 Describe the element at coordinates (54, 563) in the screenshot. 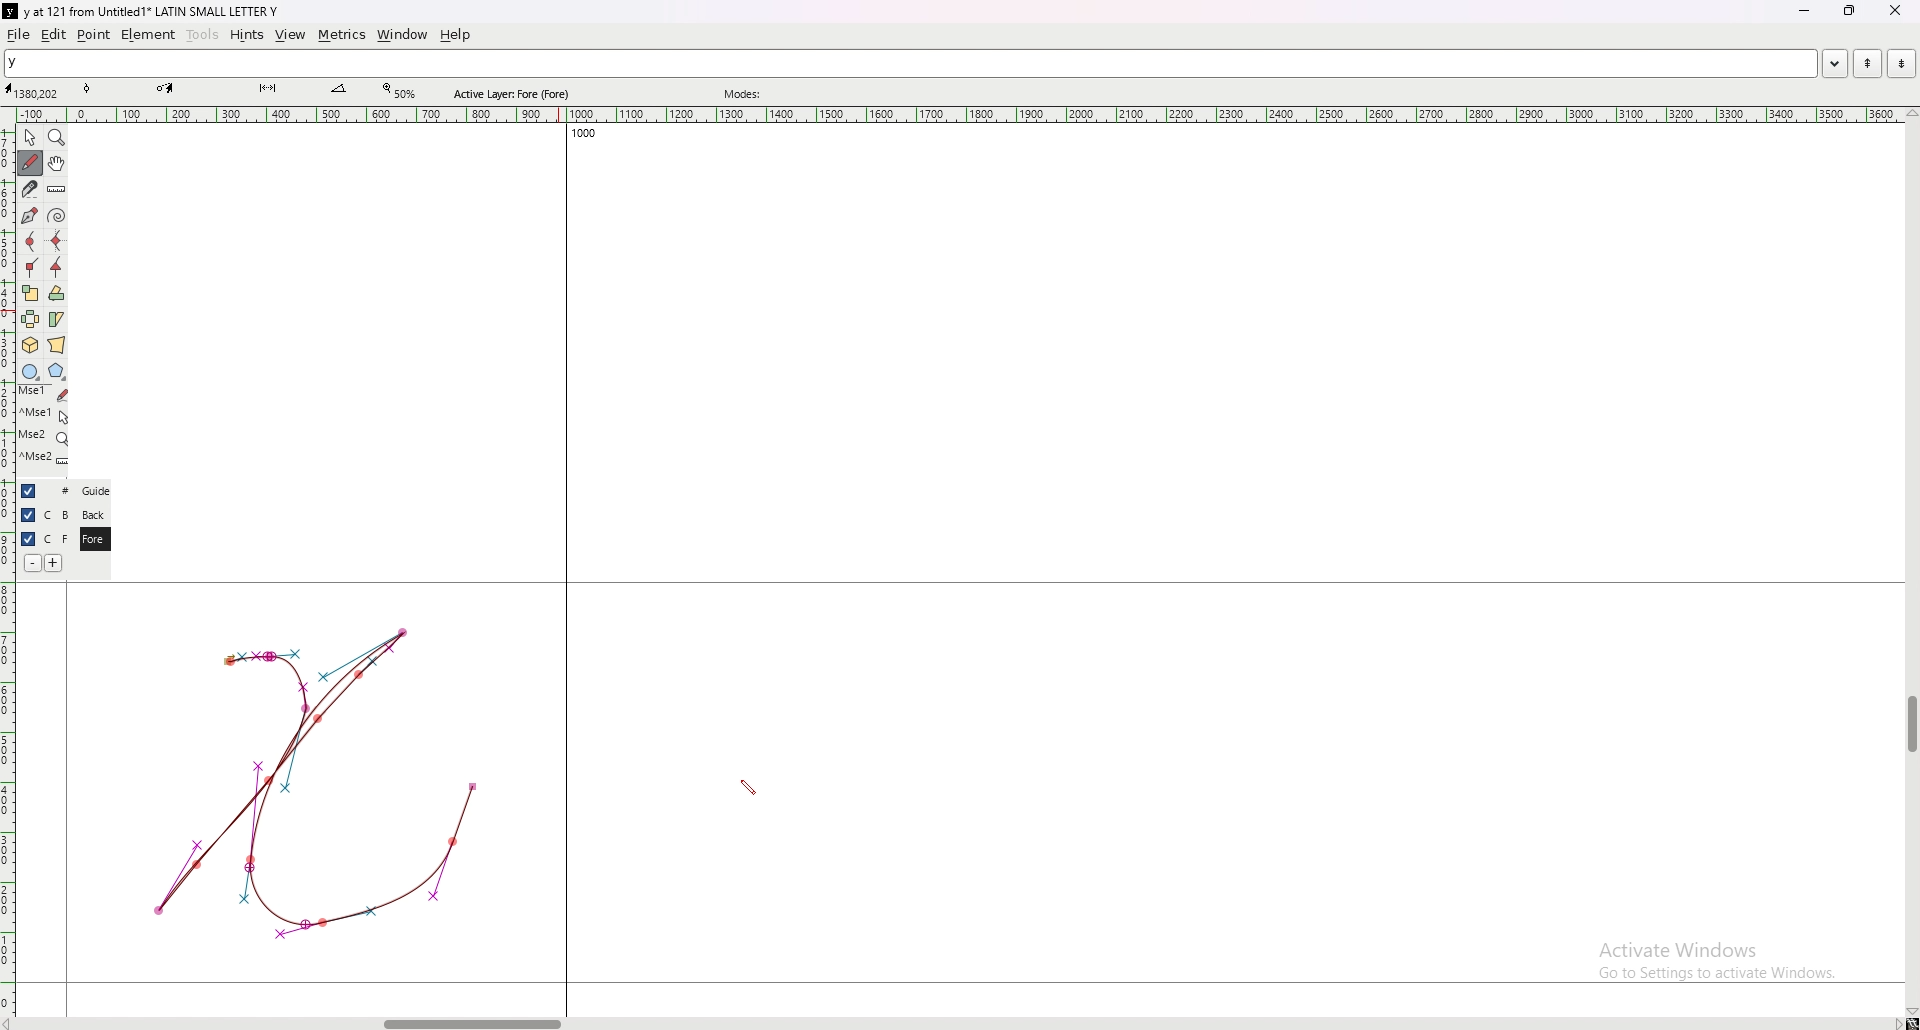

I see `add layer` at that location.